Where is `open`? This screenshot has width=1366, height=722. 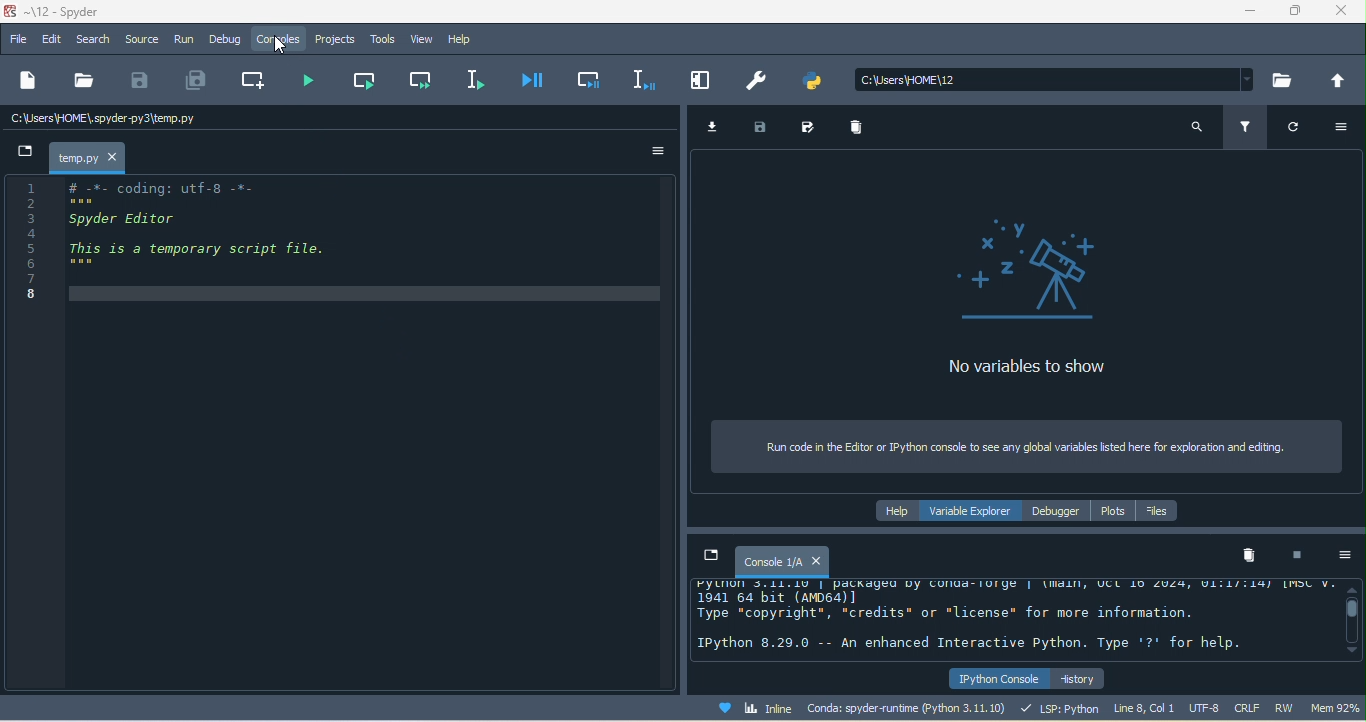
open is located at coordinates (83, 84).